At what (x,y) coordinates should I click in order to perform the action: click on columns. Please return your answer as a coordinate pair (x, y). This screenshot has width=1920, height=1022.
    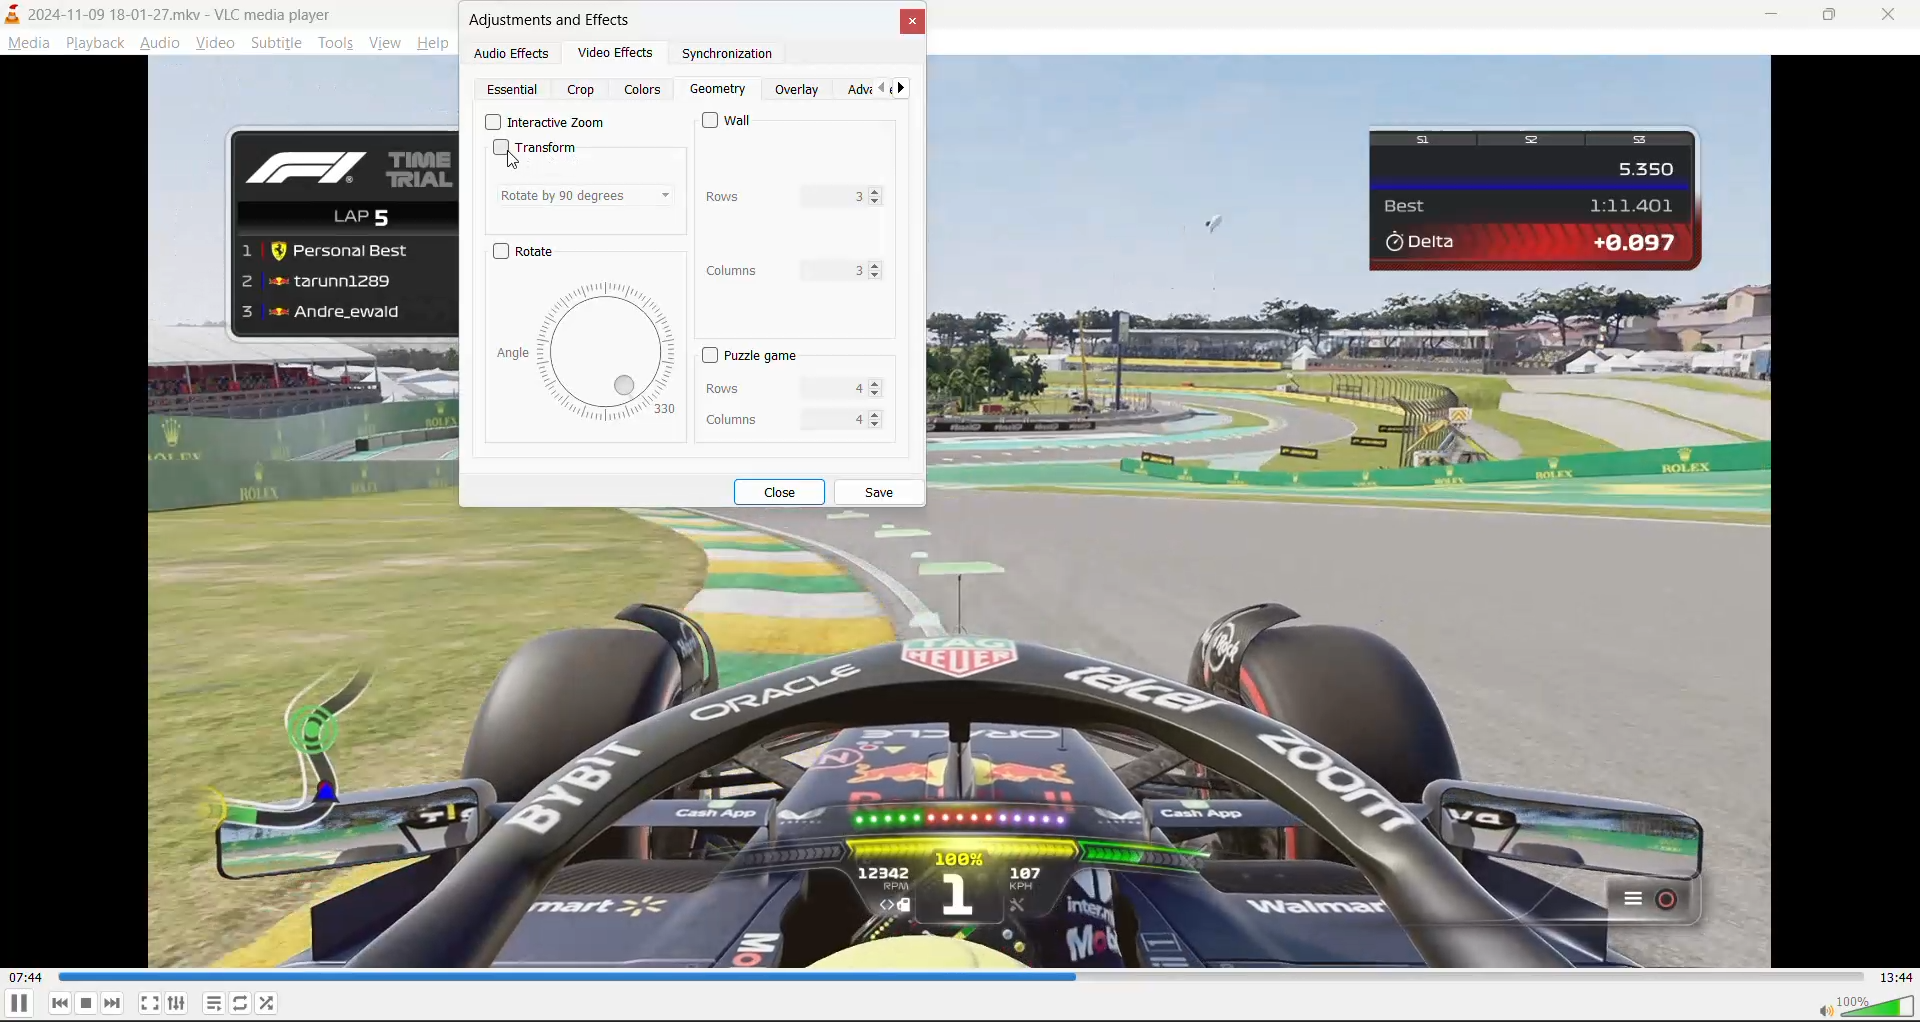
    Looking at the image, I should click on (783, 274).